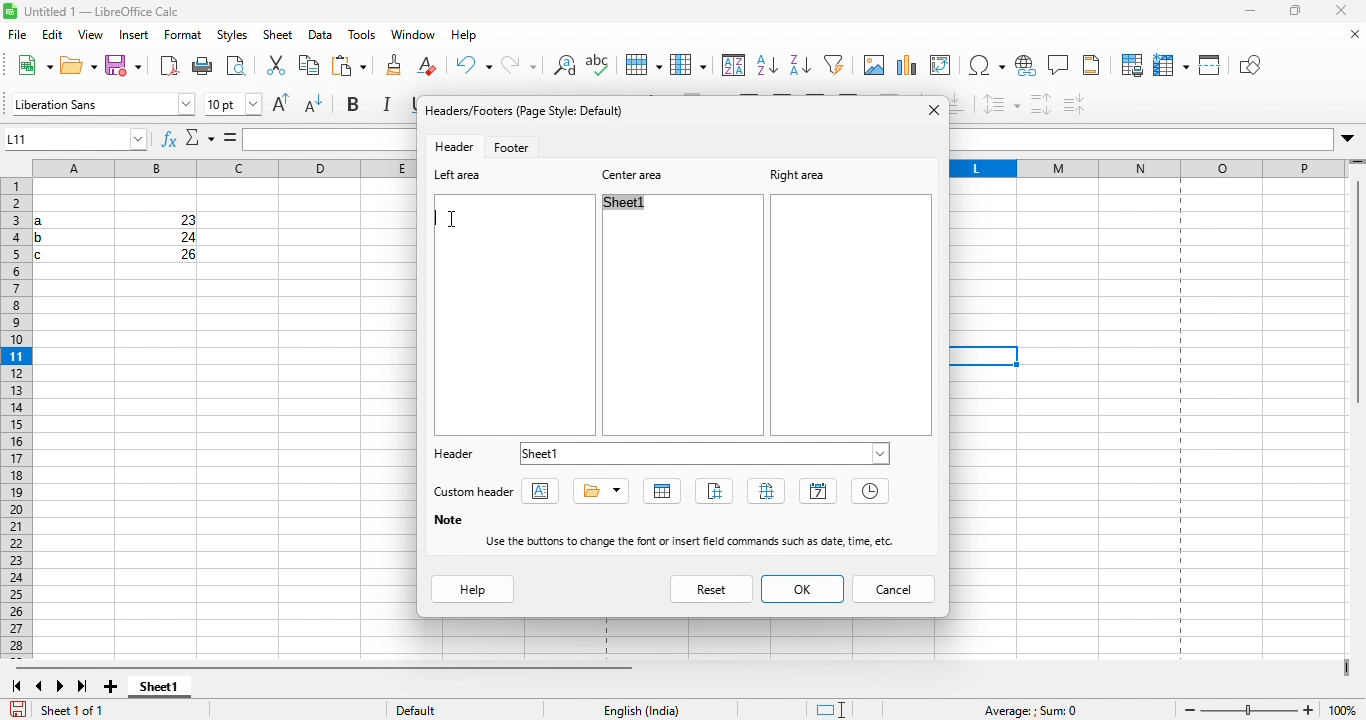  I want to click on help, so click(469, 589).